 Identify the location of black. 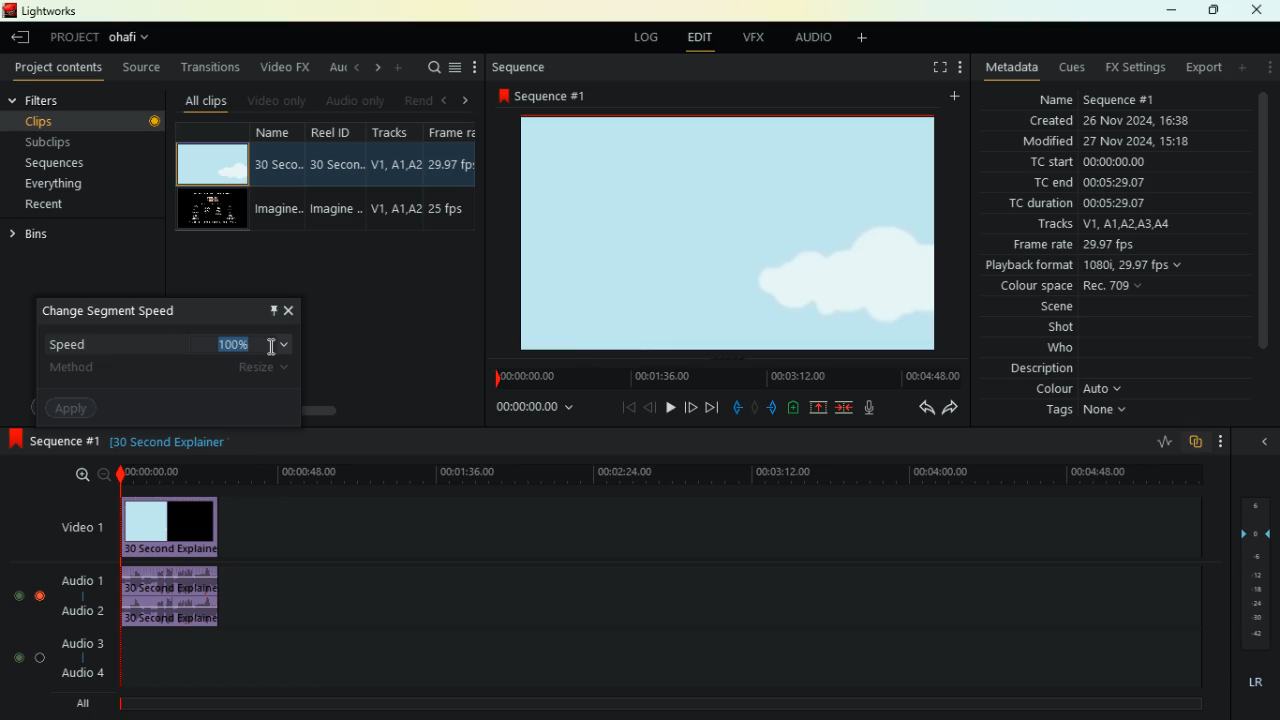
(126, 442).